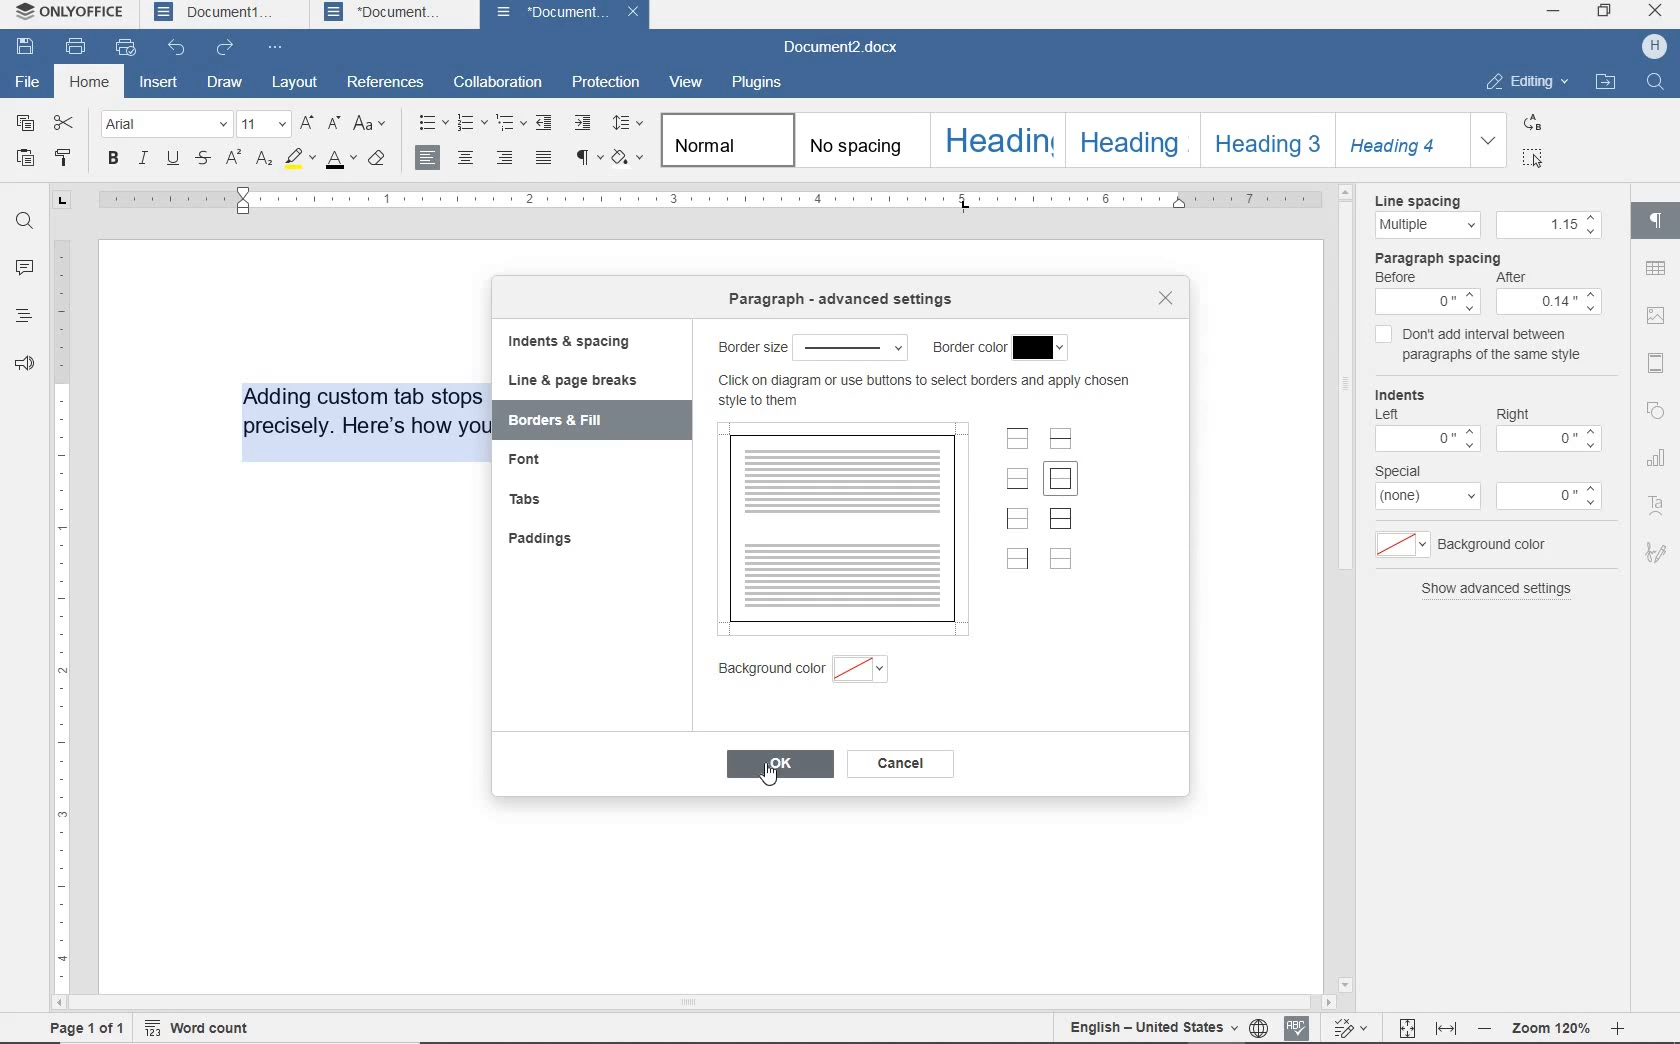 The width and height of the screenshot is (1680, 1044). Describe the element at coordinates (26, 159) in the screenshot. I see `paste` at that location.